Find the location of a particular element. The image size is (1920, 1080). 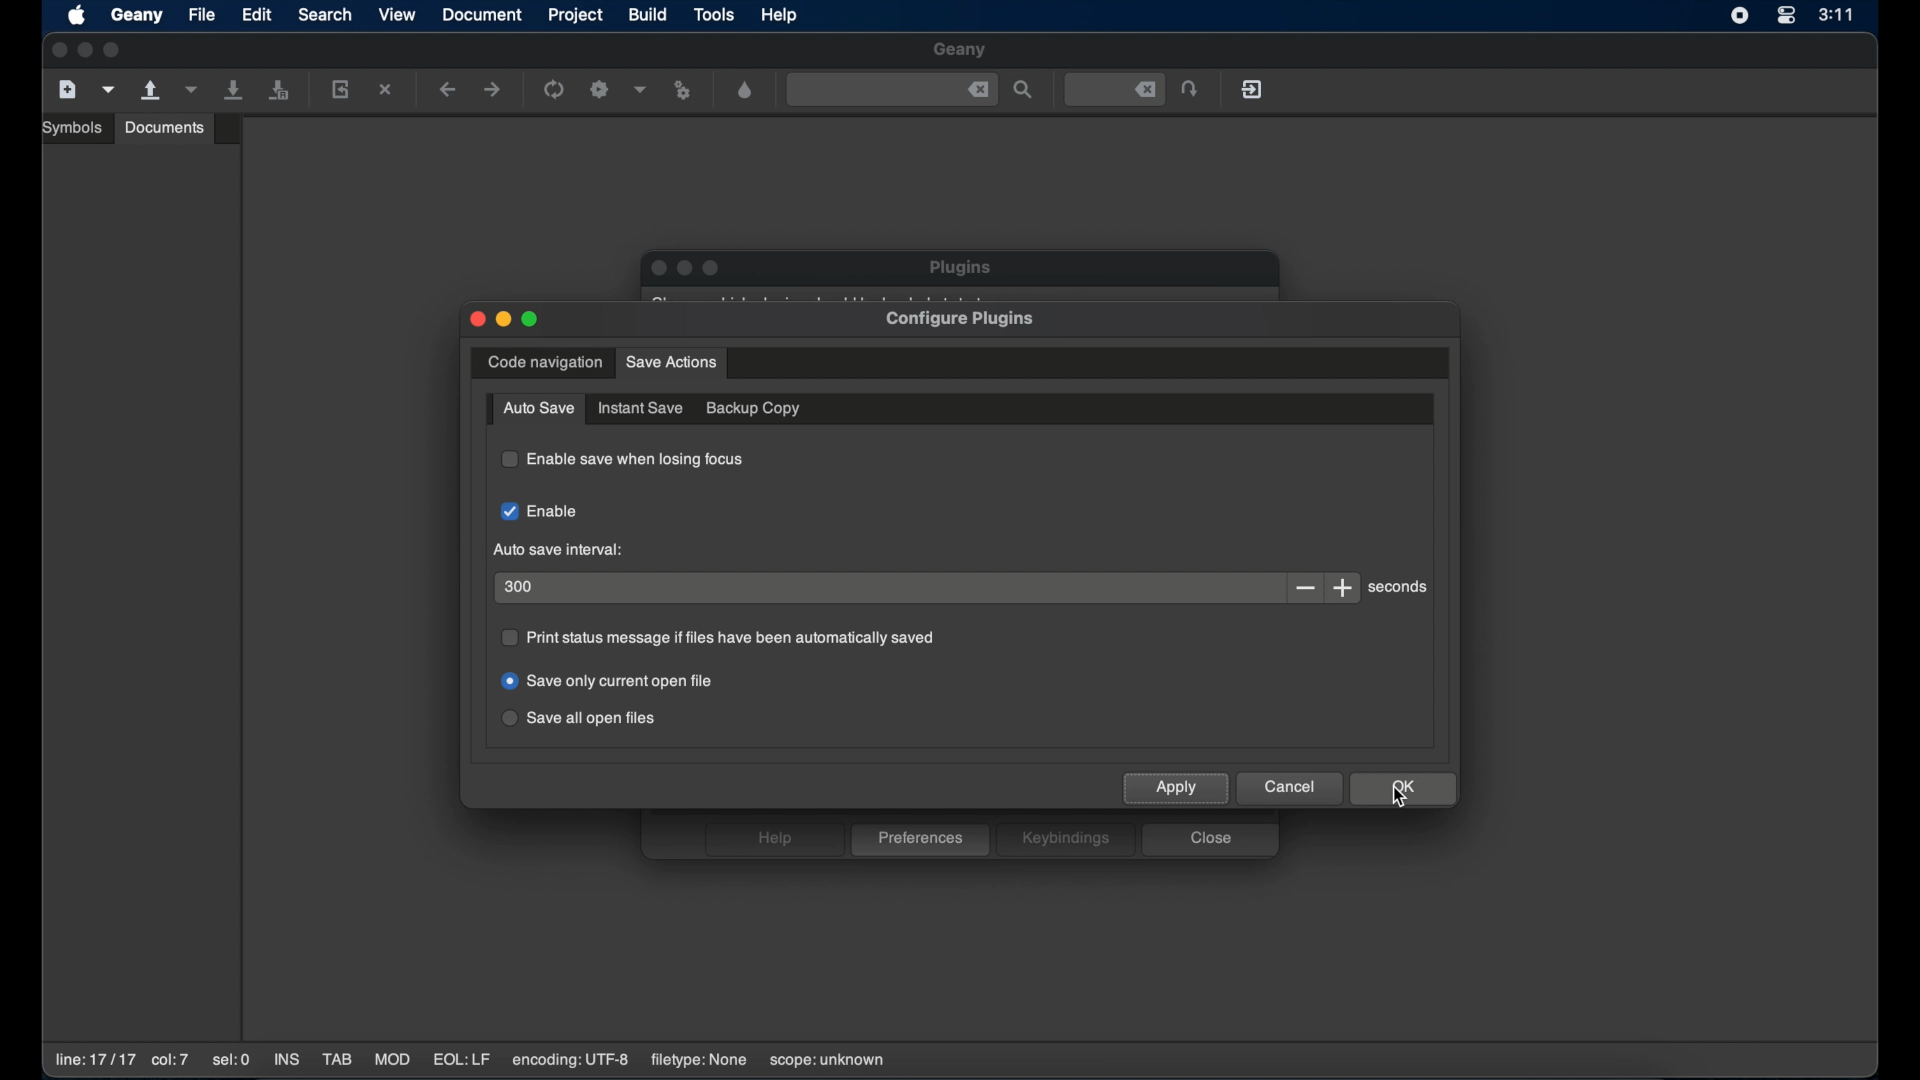

auto save interval: is located at coordinates (561, 550).